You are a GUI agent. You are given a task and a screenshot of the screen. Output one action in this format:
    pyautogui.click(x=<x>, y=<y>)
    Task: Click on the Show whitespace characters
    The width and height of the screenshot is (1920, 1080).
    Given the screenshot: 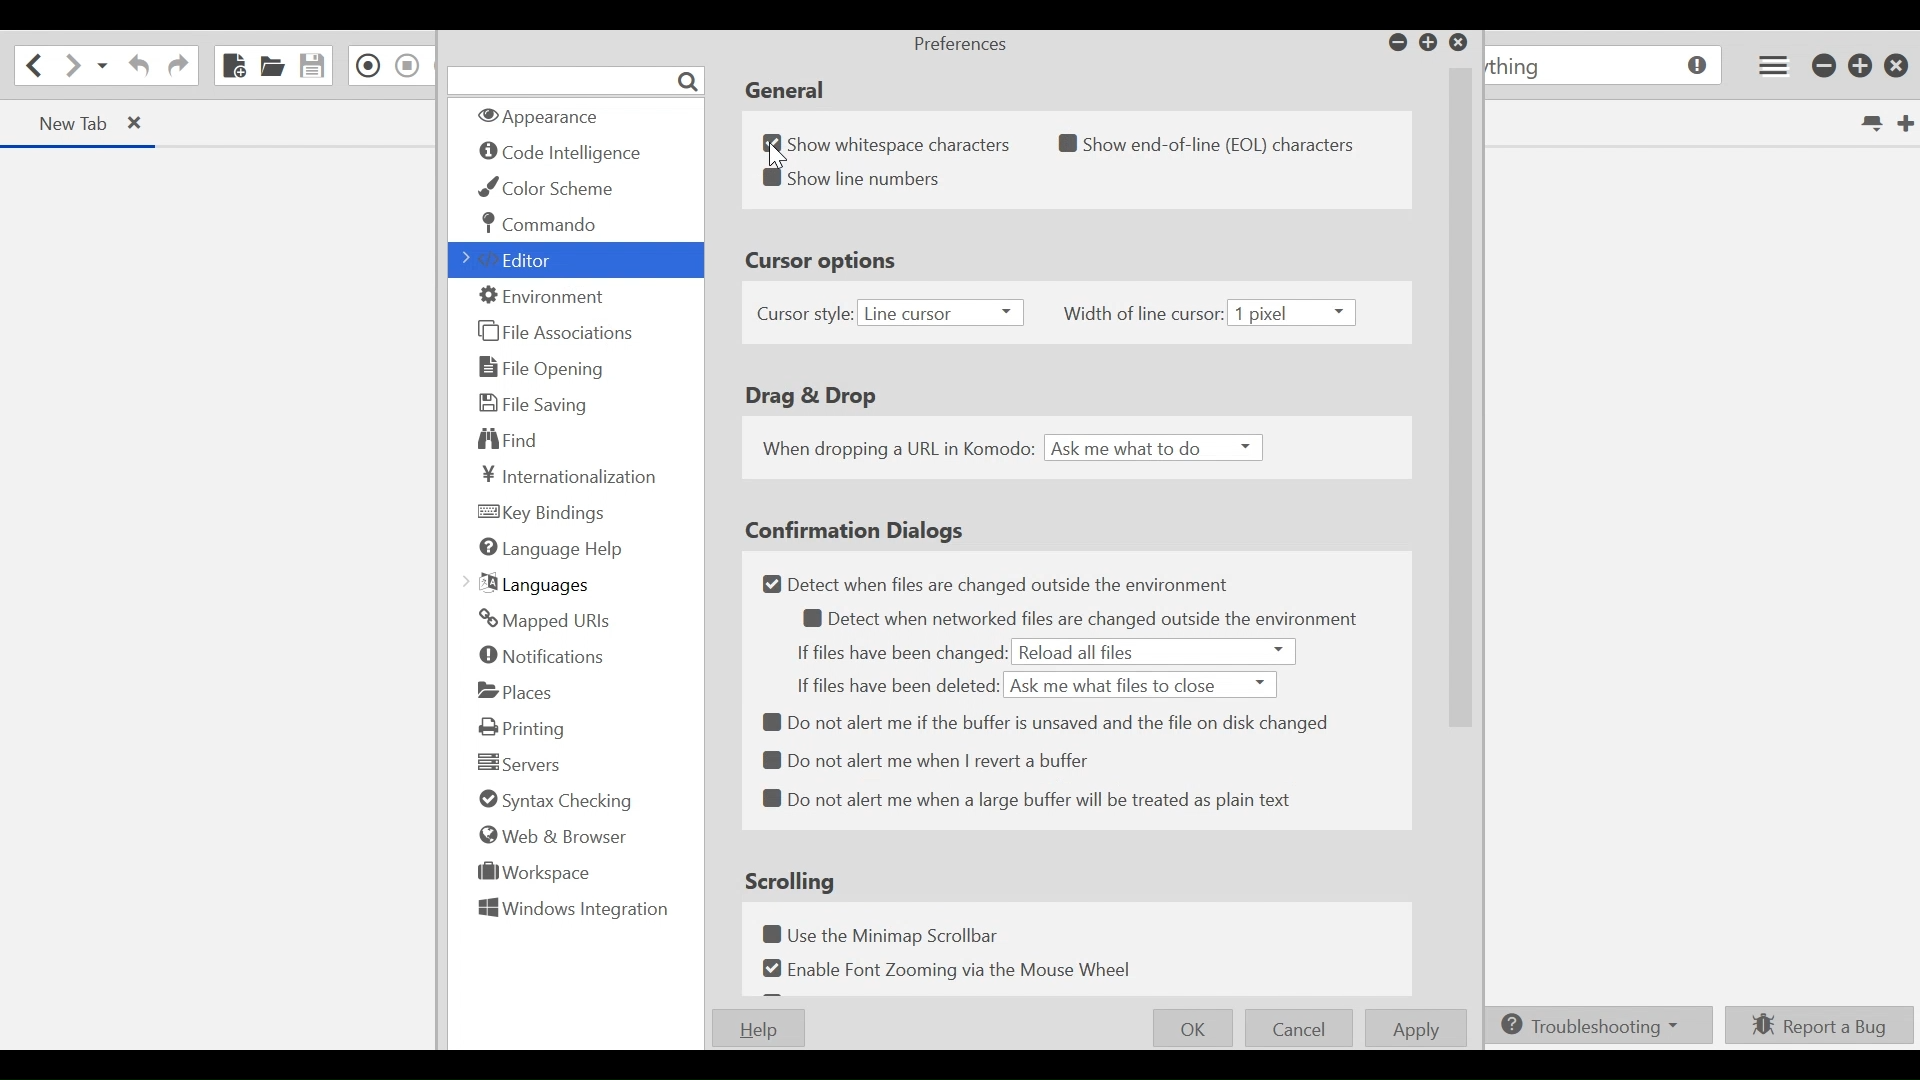 What is the action you would take?
    pyautogui.click(x=885, y=145)
    